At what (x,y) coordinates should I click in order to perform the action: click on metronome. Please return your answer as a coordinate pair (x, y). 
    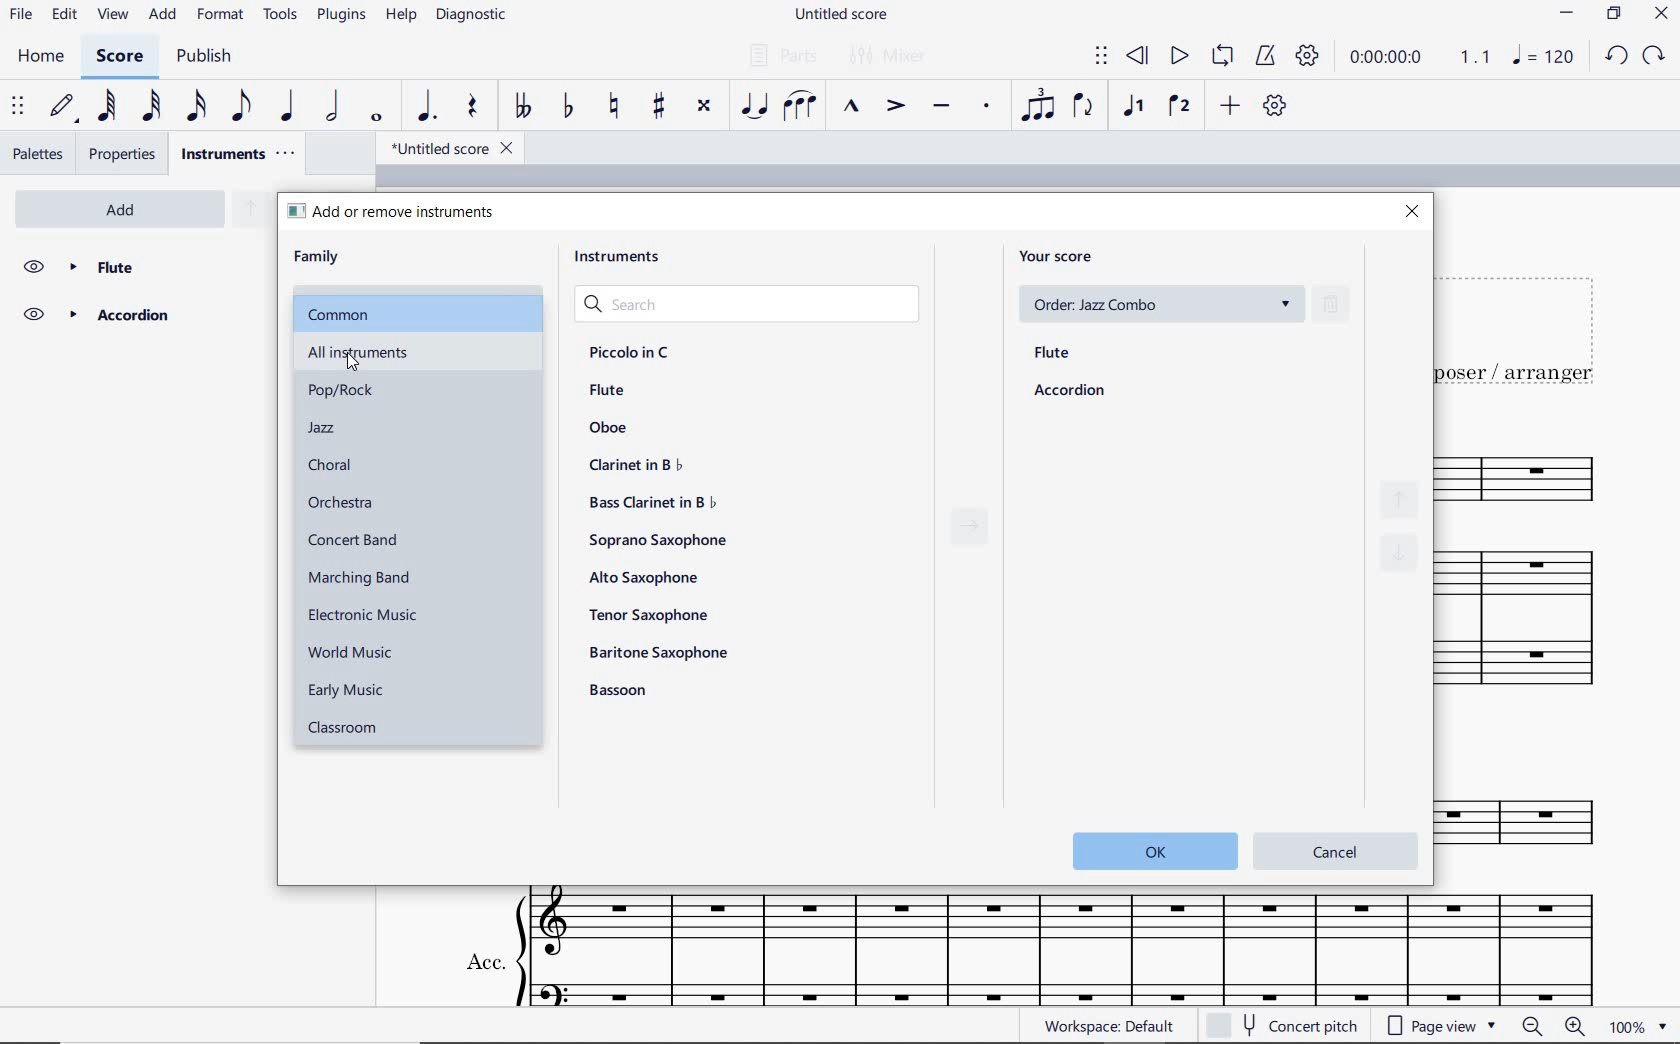
    Looking at the image, I should click on (1264, 57).